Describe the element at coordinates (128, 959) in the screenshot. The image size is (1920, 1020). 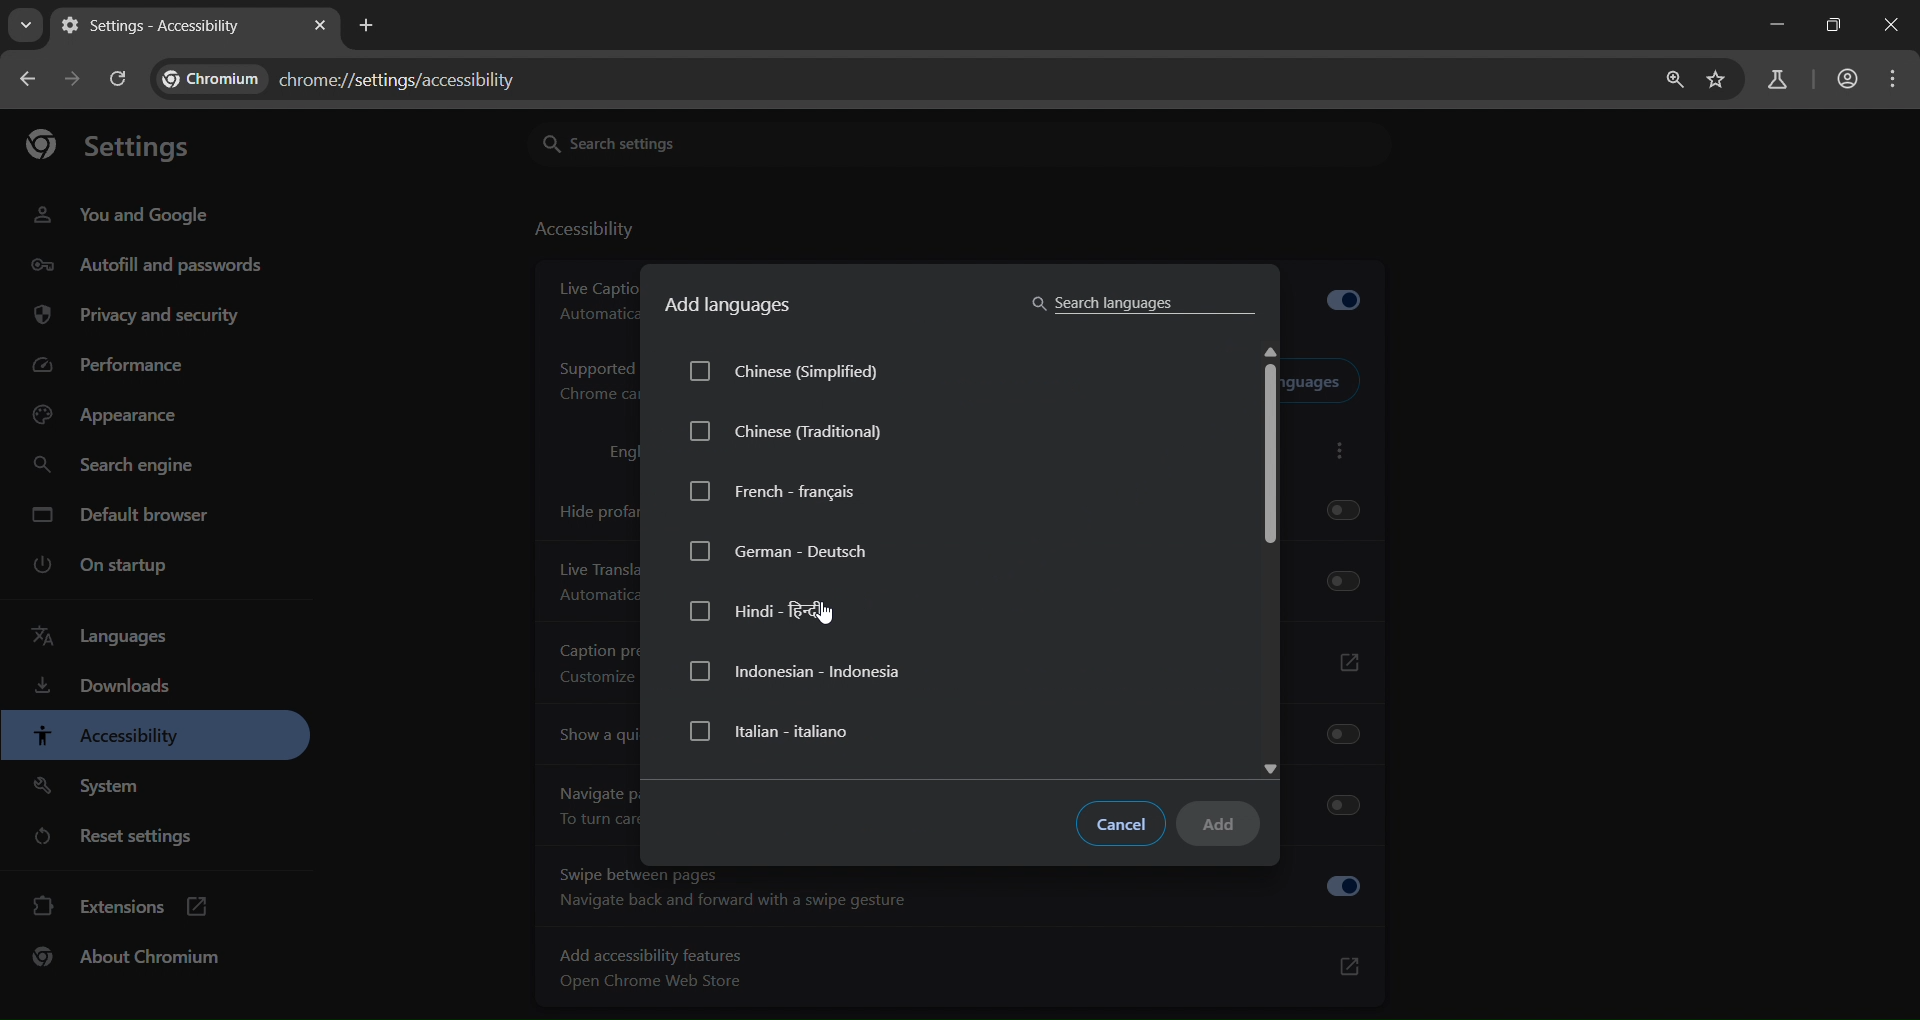
I see `about chromium` at that location.